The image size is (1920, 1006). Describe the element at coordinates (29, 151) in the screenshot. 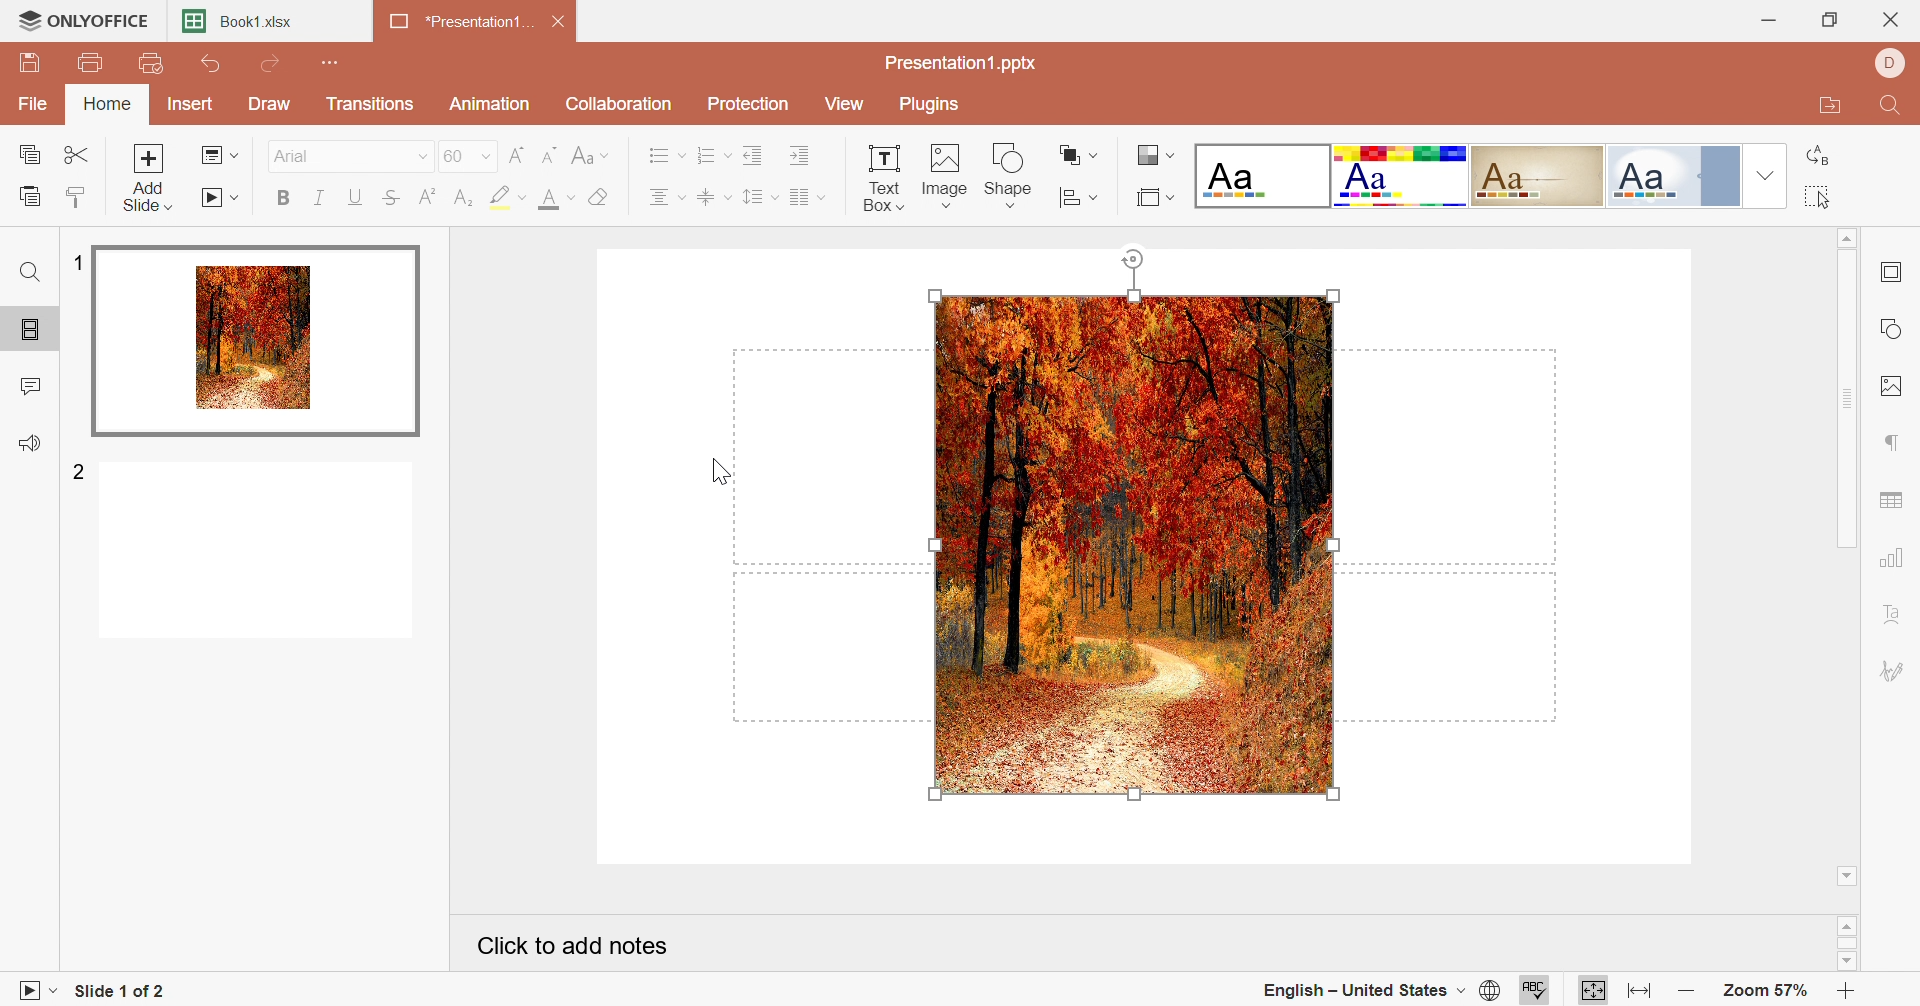

I see `Copy` at that location.